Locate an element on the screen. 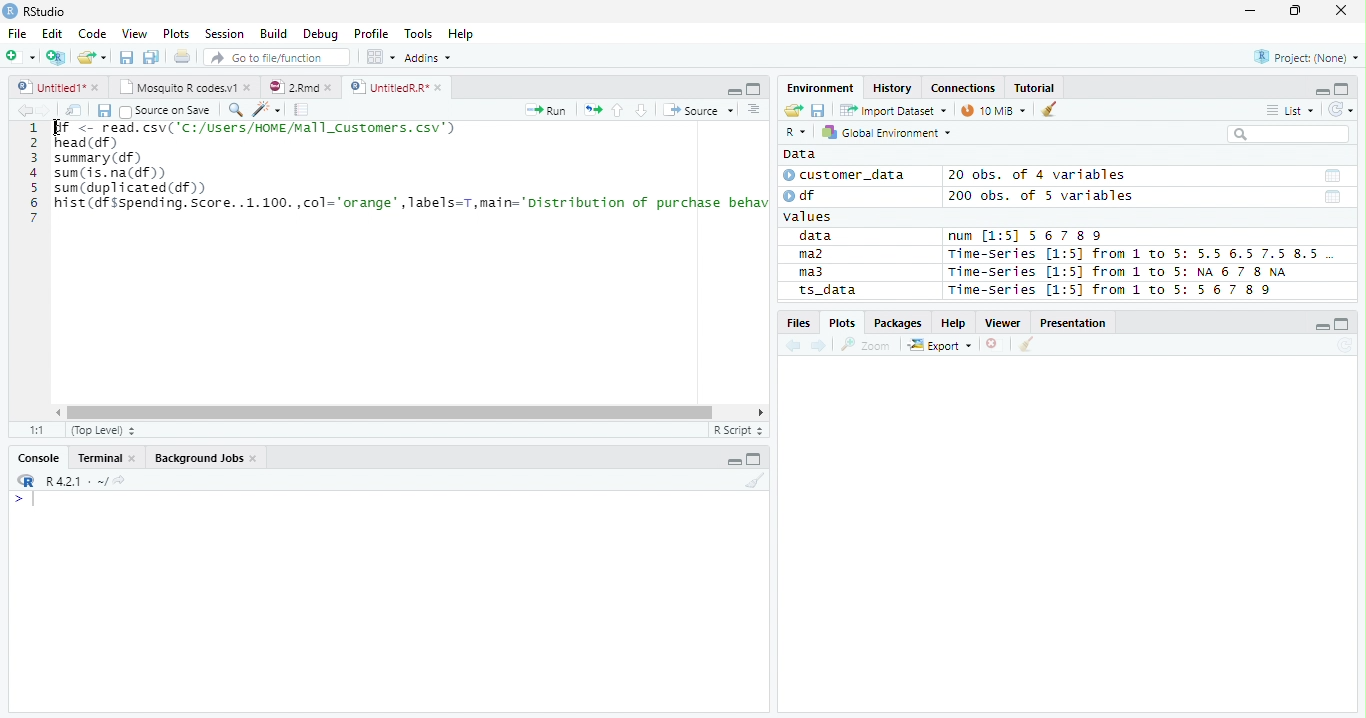 The image size is (1366, 718). History is located at coordinates (894, 89).